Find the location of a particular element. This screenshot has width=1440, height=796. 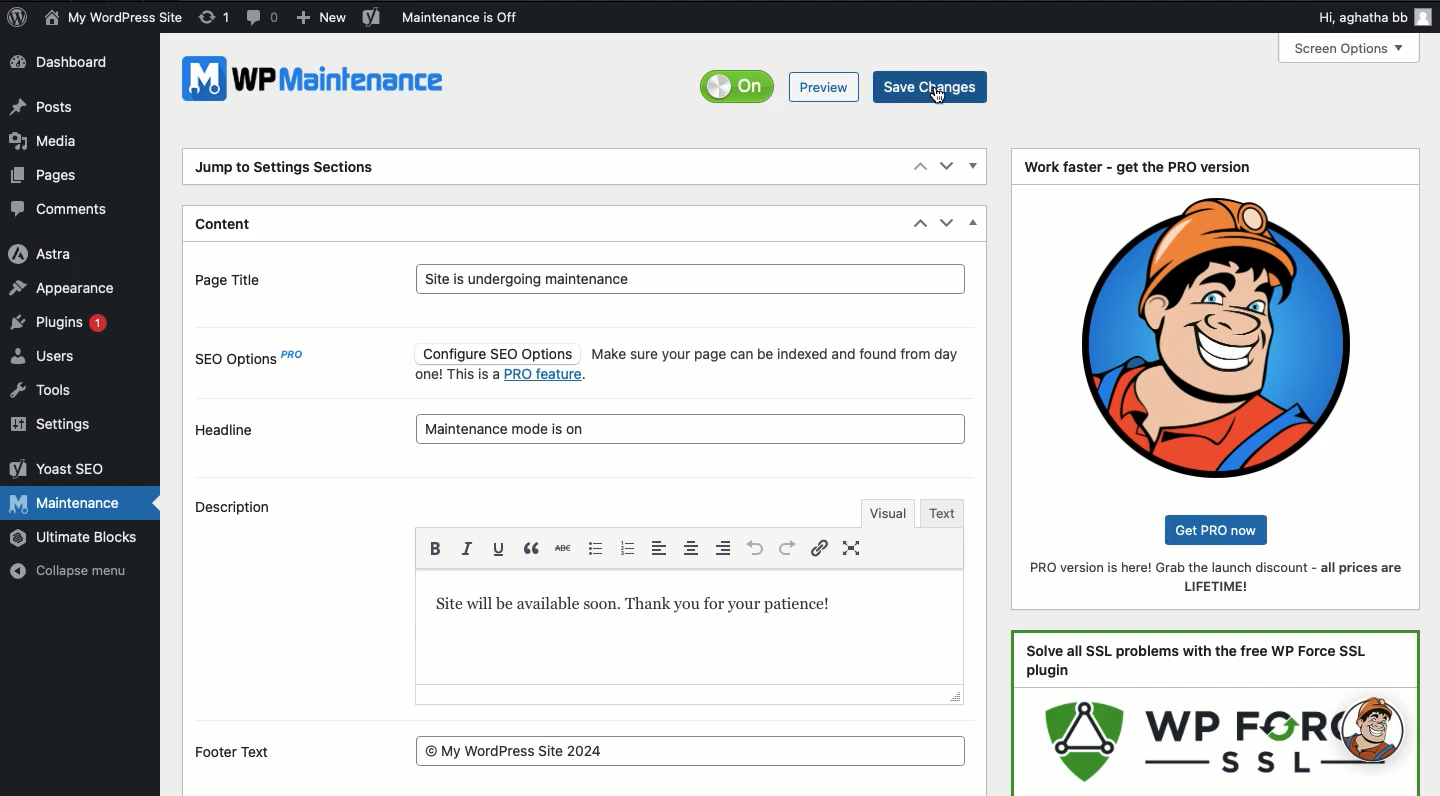

Dashboard is located at coordinates (63, 64).